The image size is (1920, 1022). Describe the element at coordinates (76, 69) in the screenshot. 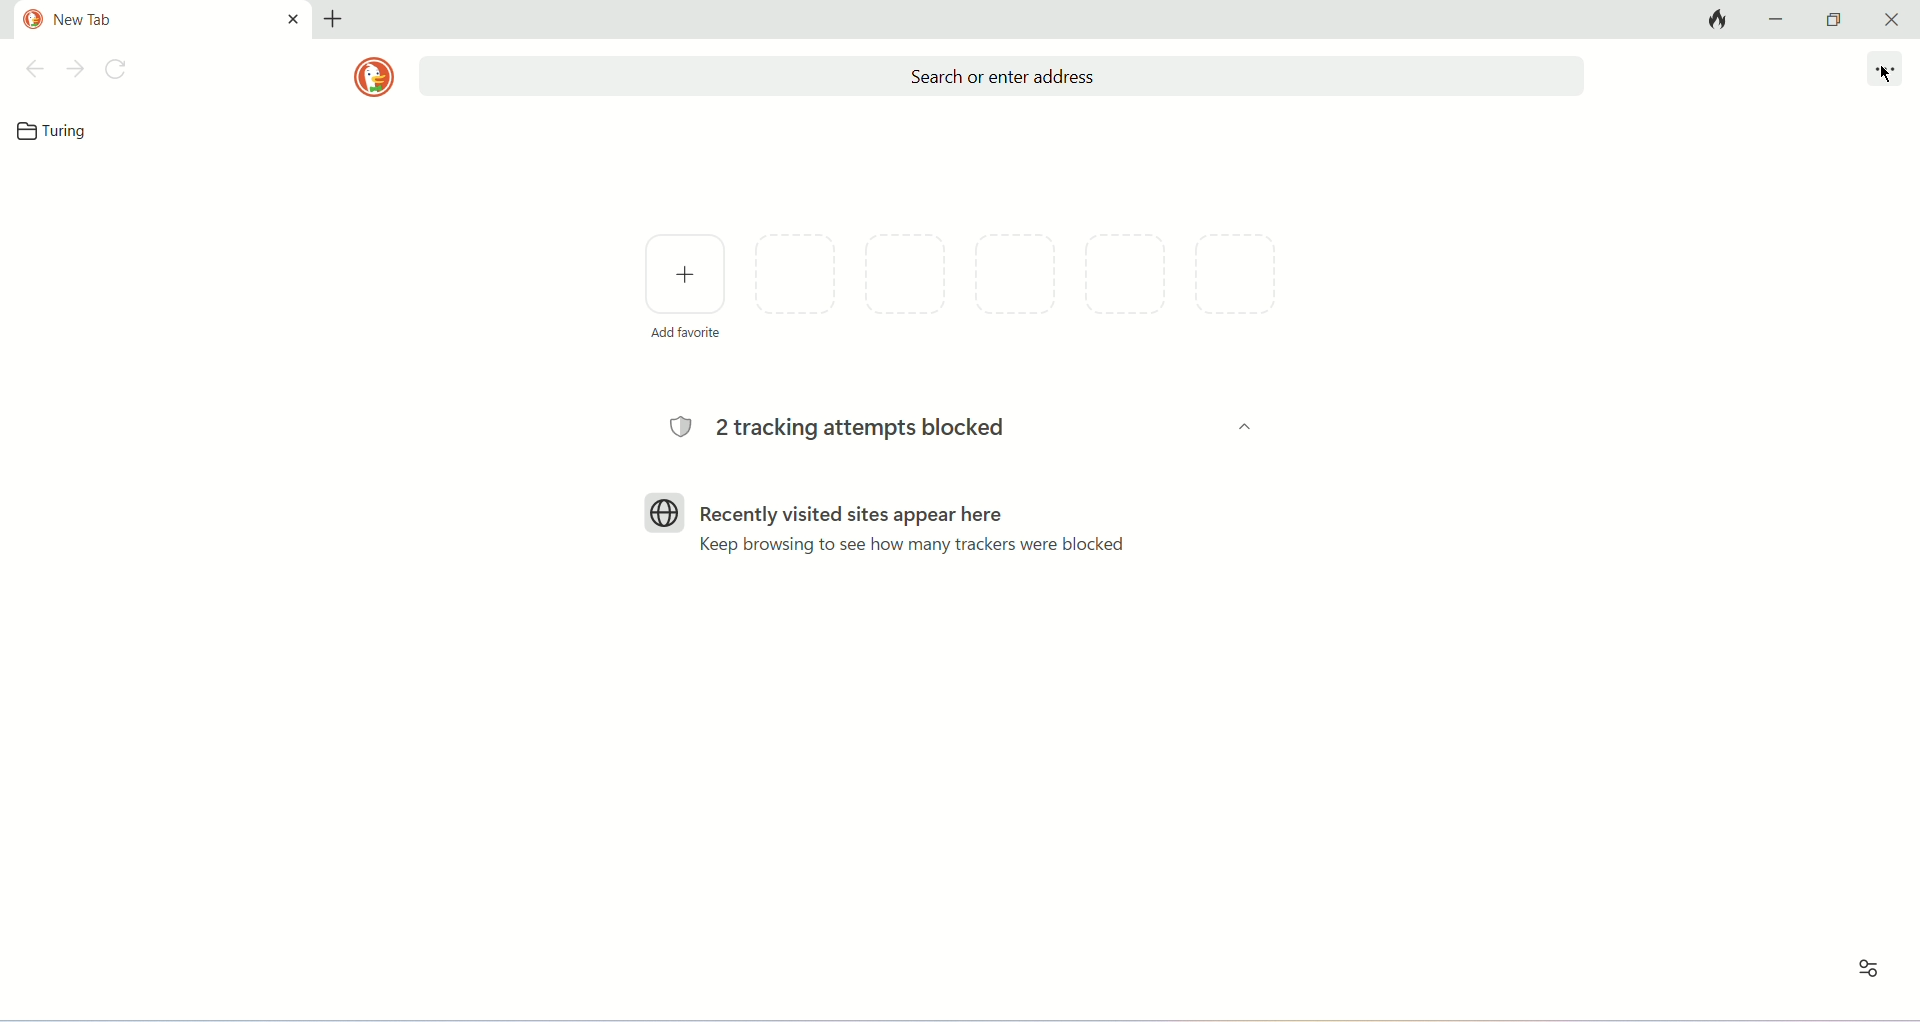

I see `next` at that location.